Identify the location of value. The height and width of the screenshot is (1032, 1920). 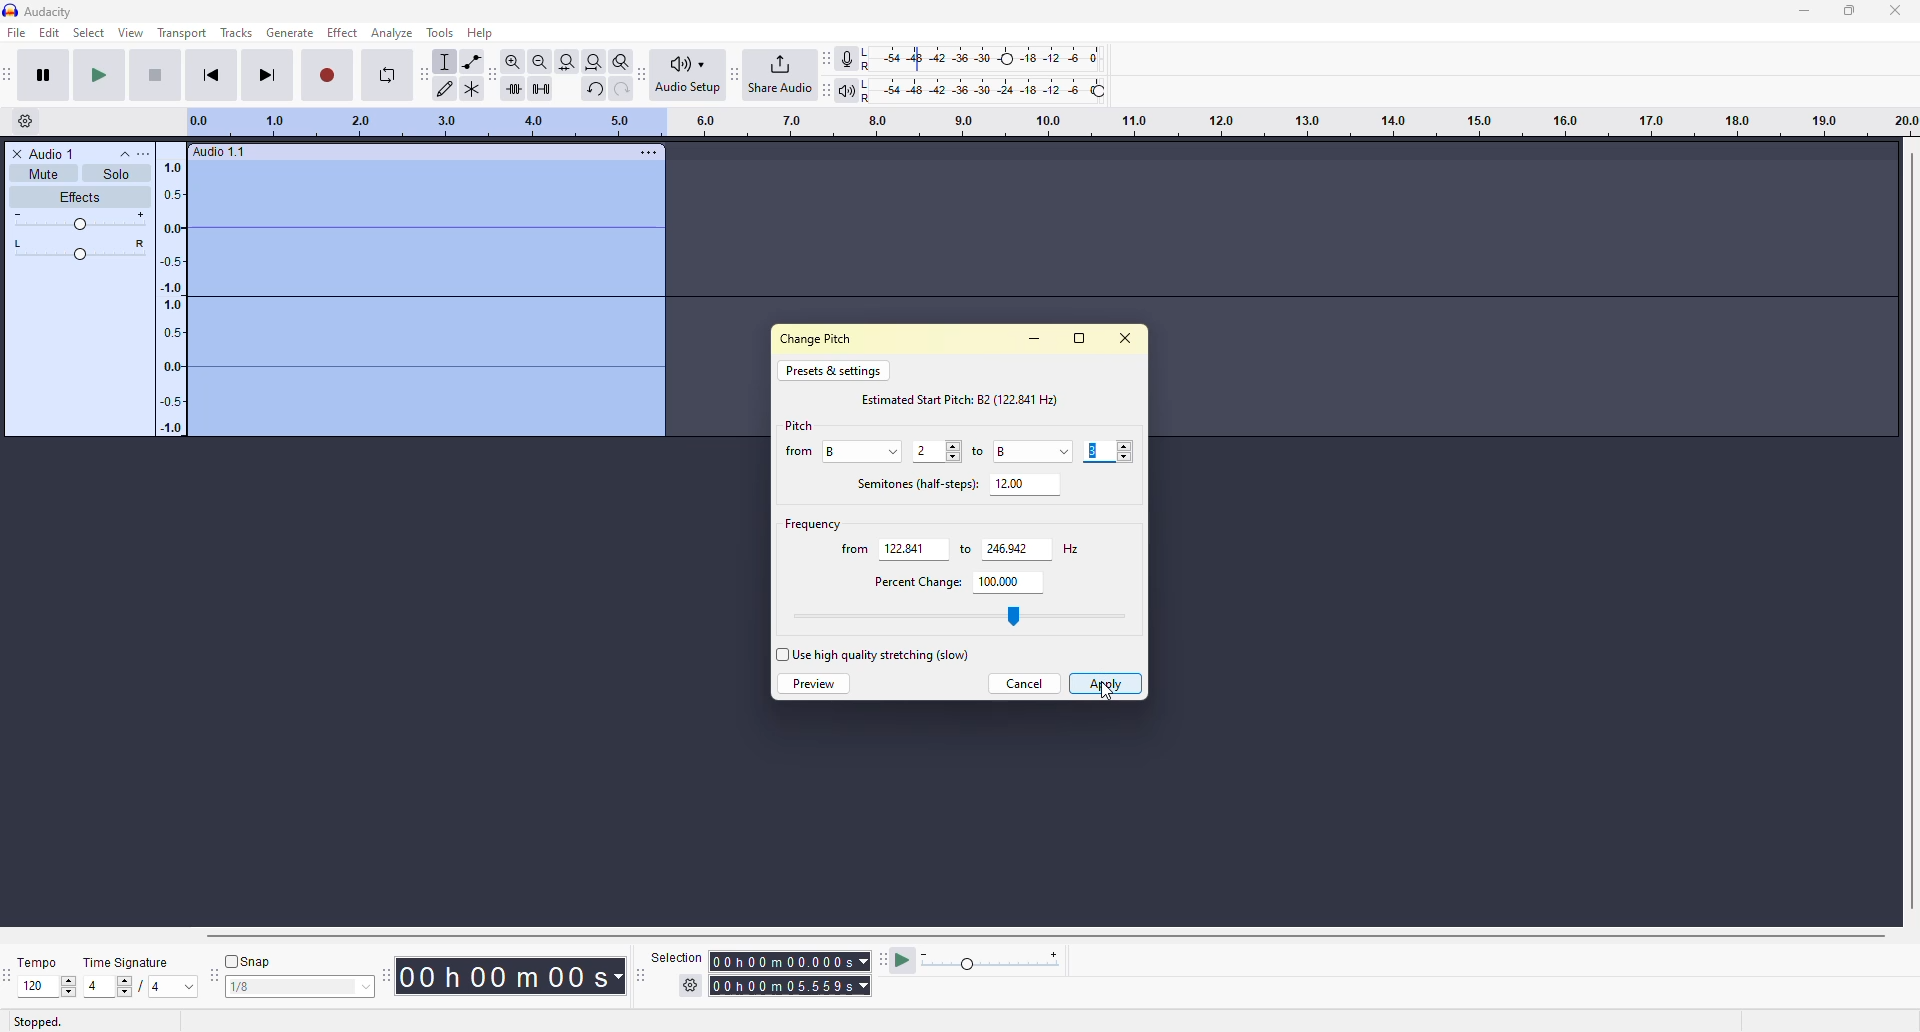
(904, 547).